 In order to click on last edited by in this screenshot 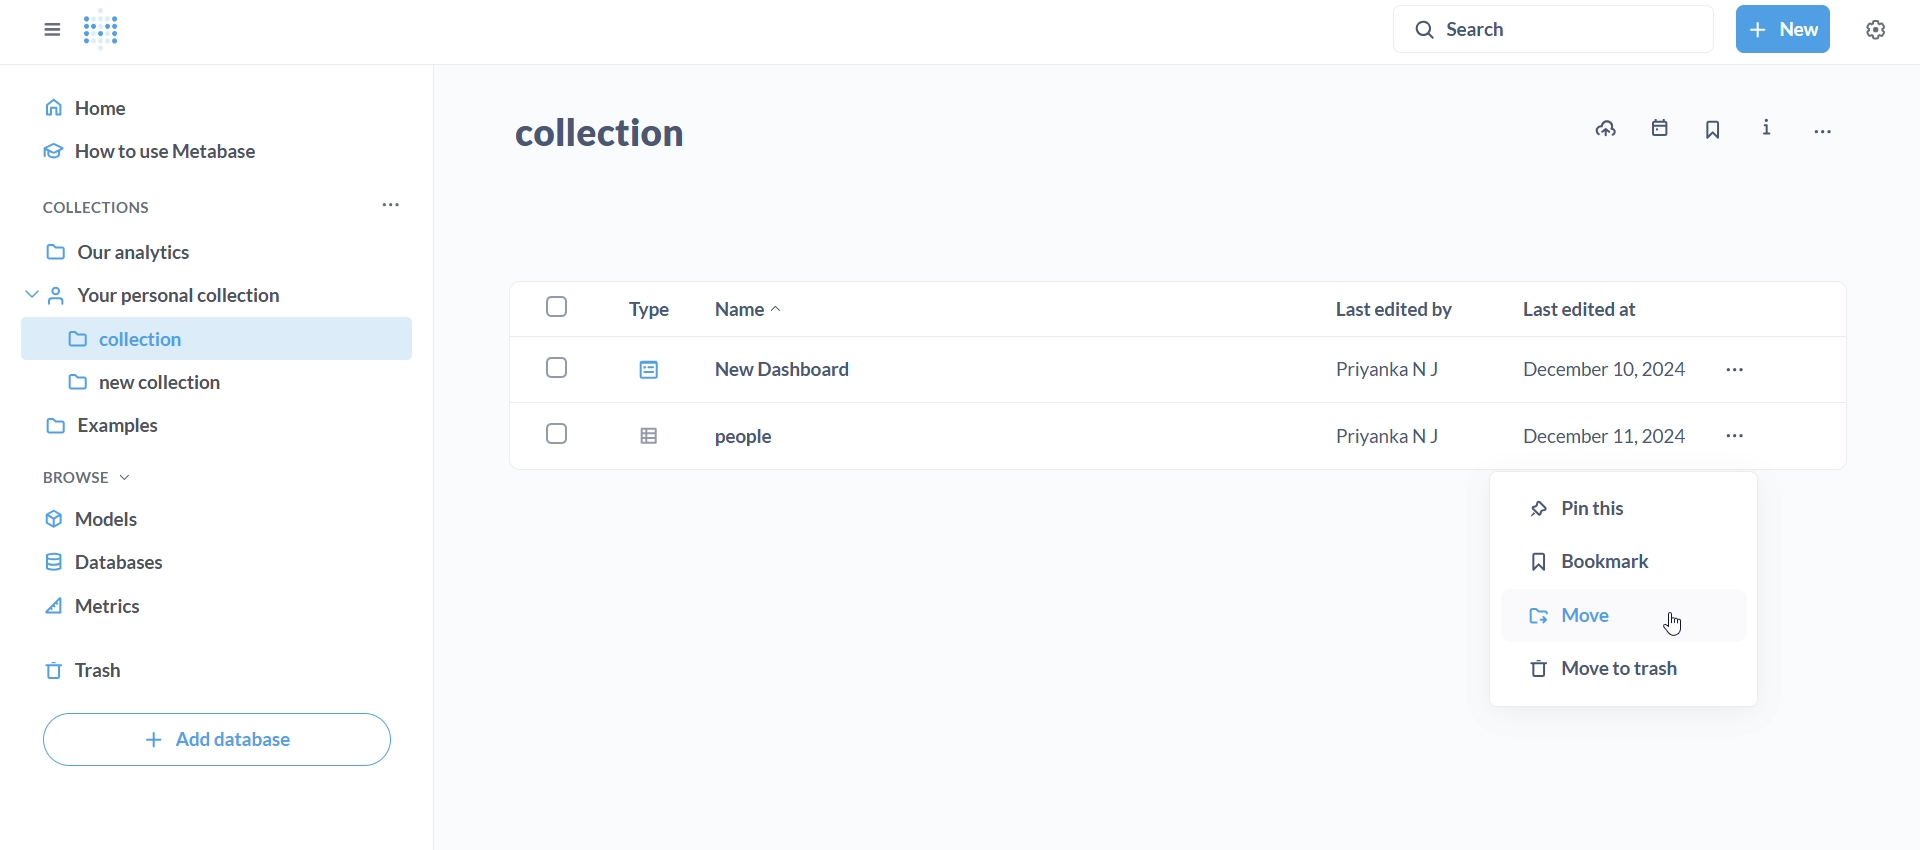, I will do `click(1398, 312)`.